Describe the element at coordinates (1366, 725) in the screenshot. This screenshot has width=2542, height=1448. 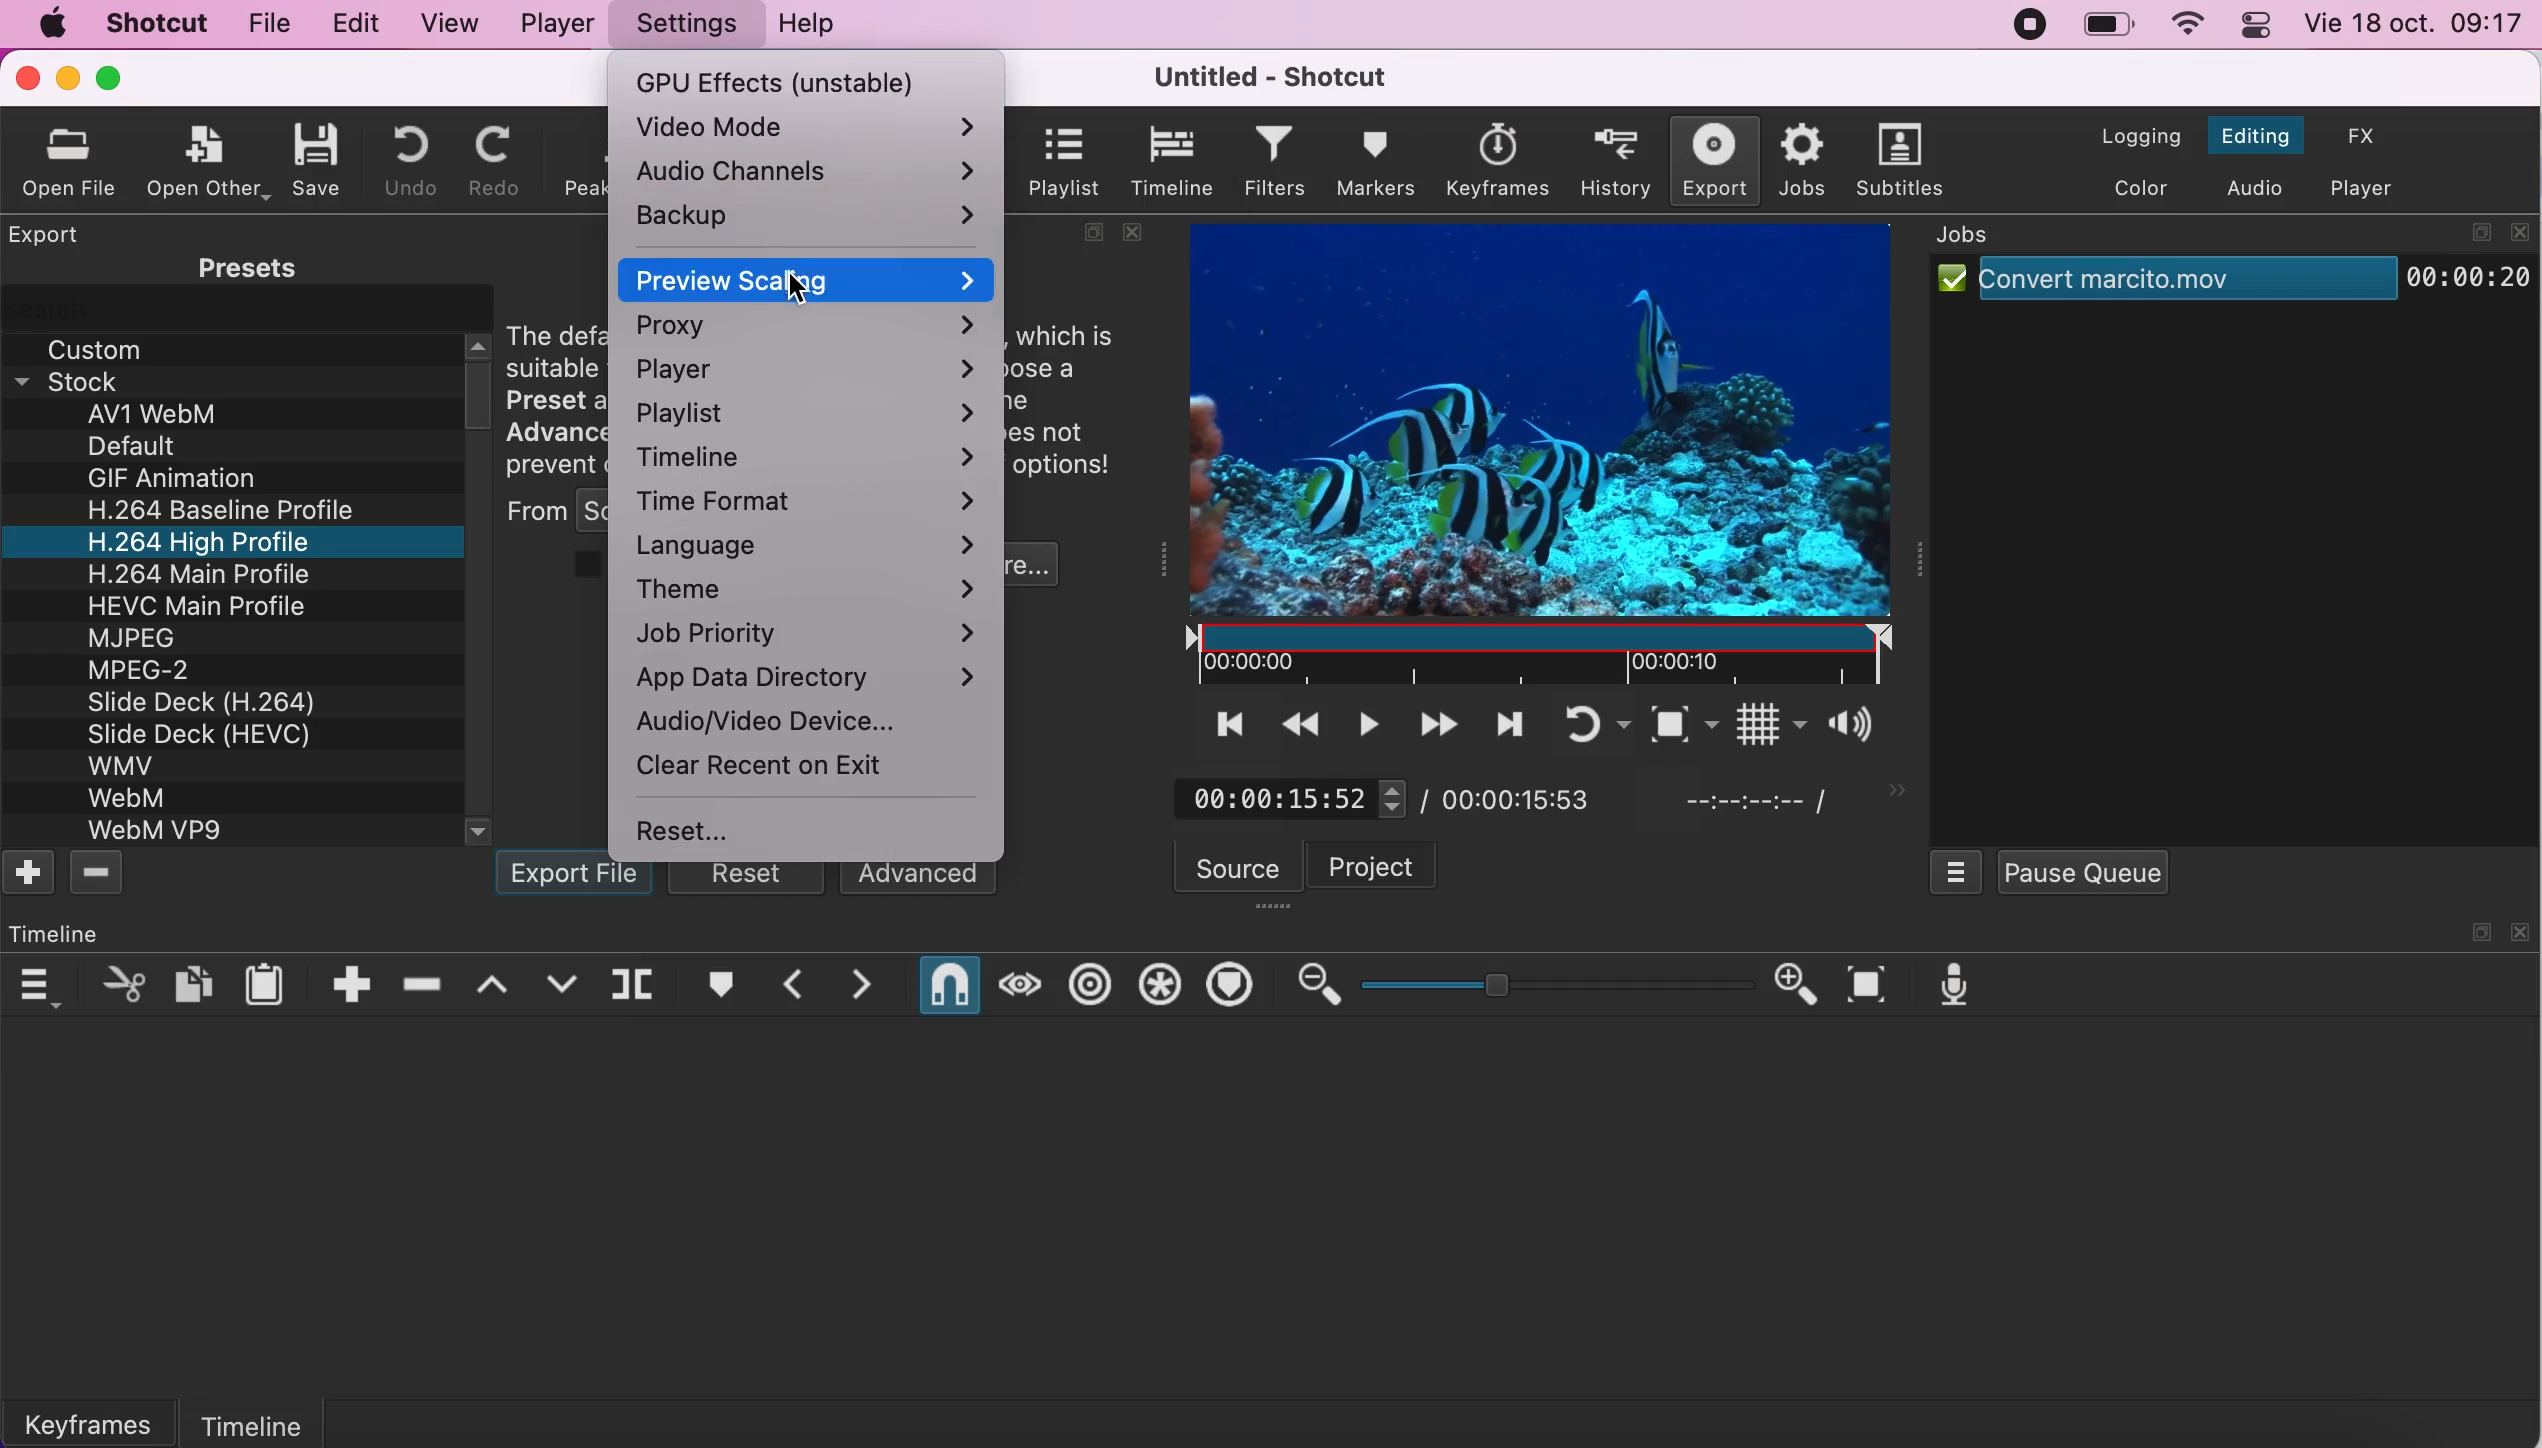
I see `toggle play or pause` at that location.